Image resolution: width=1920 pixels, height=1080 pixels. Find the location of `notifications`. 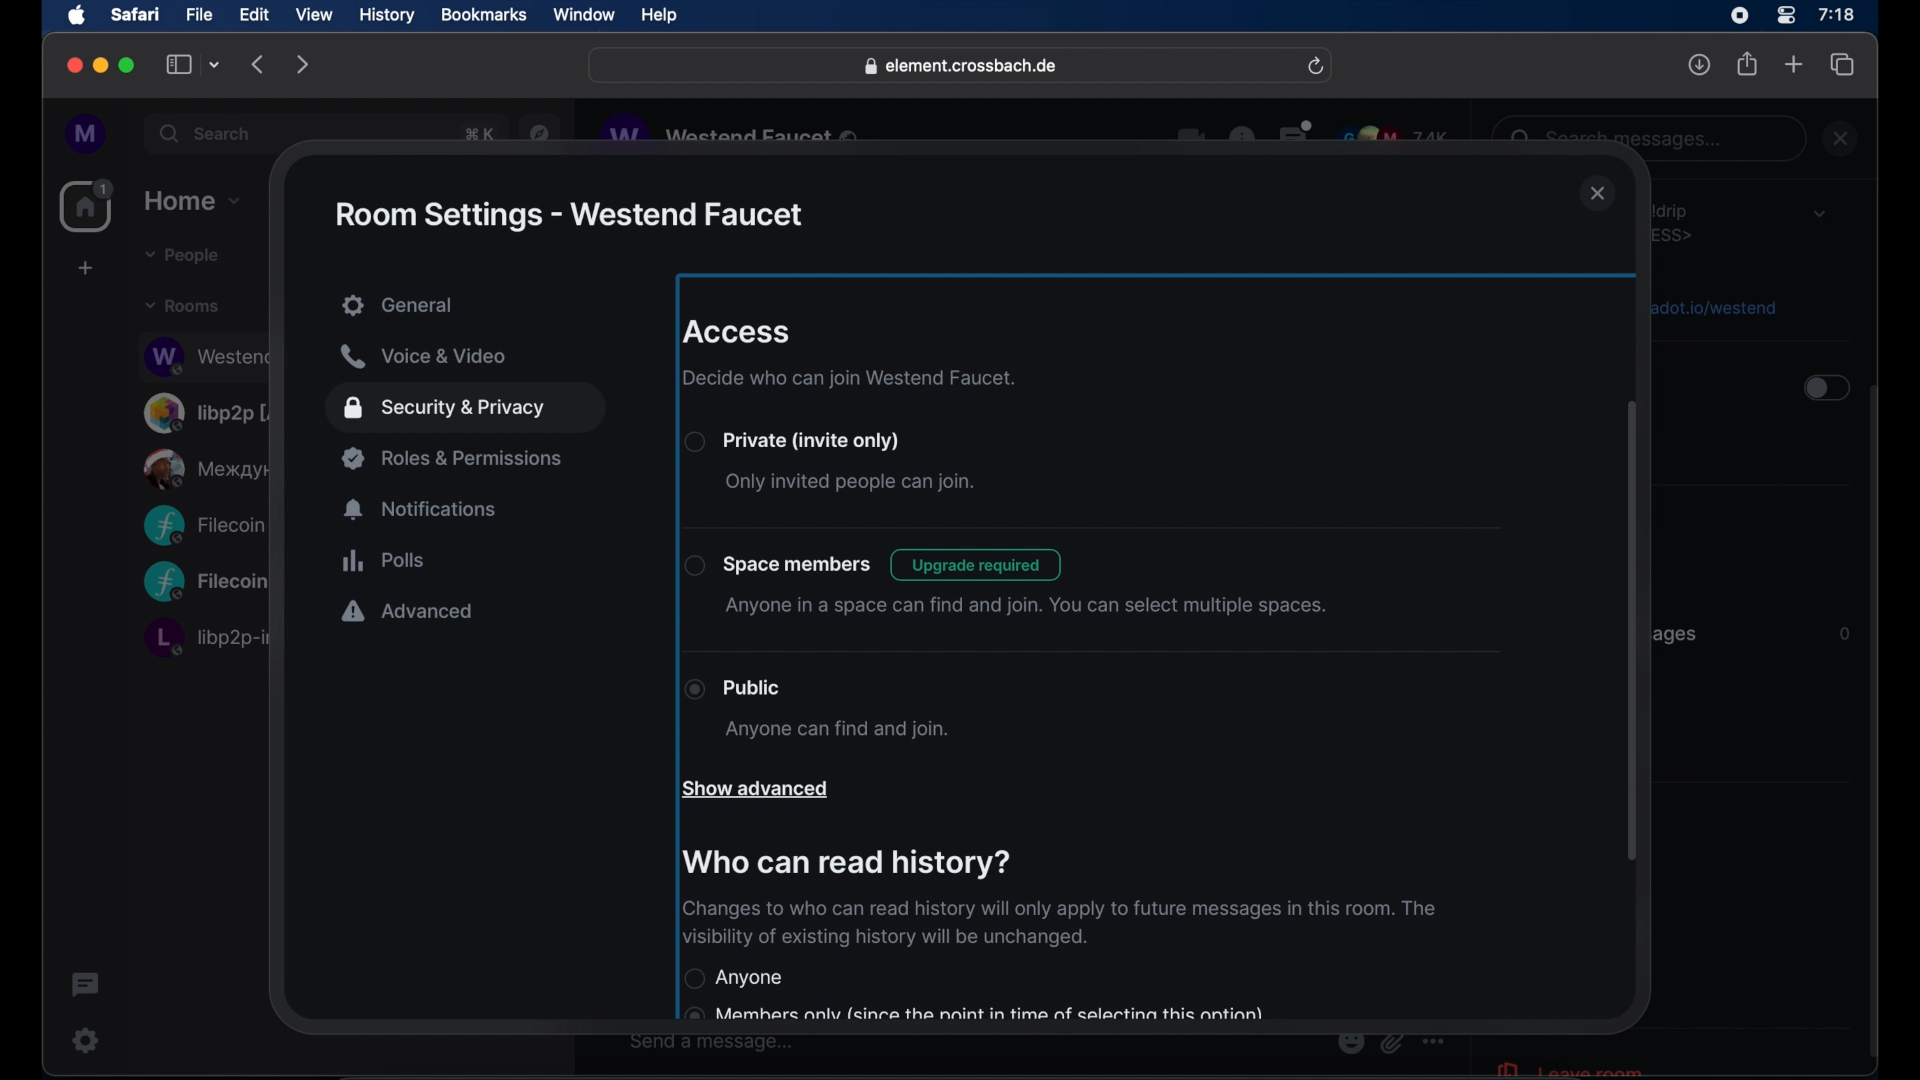

notifications is located at coordinates (422, 510).